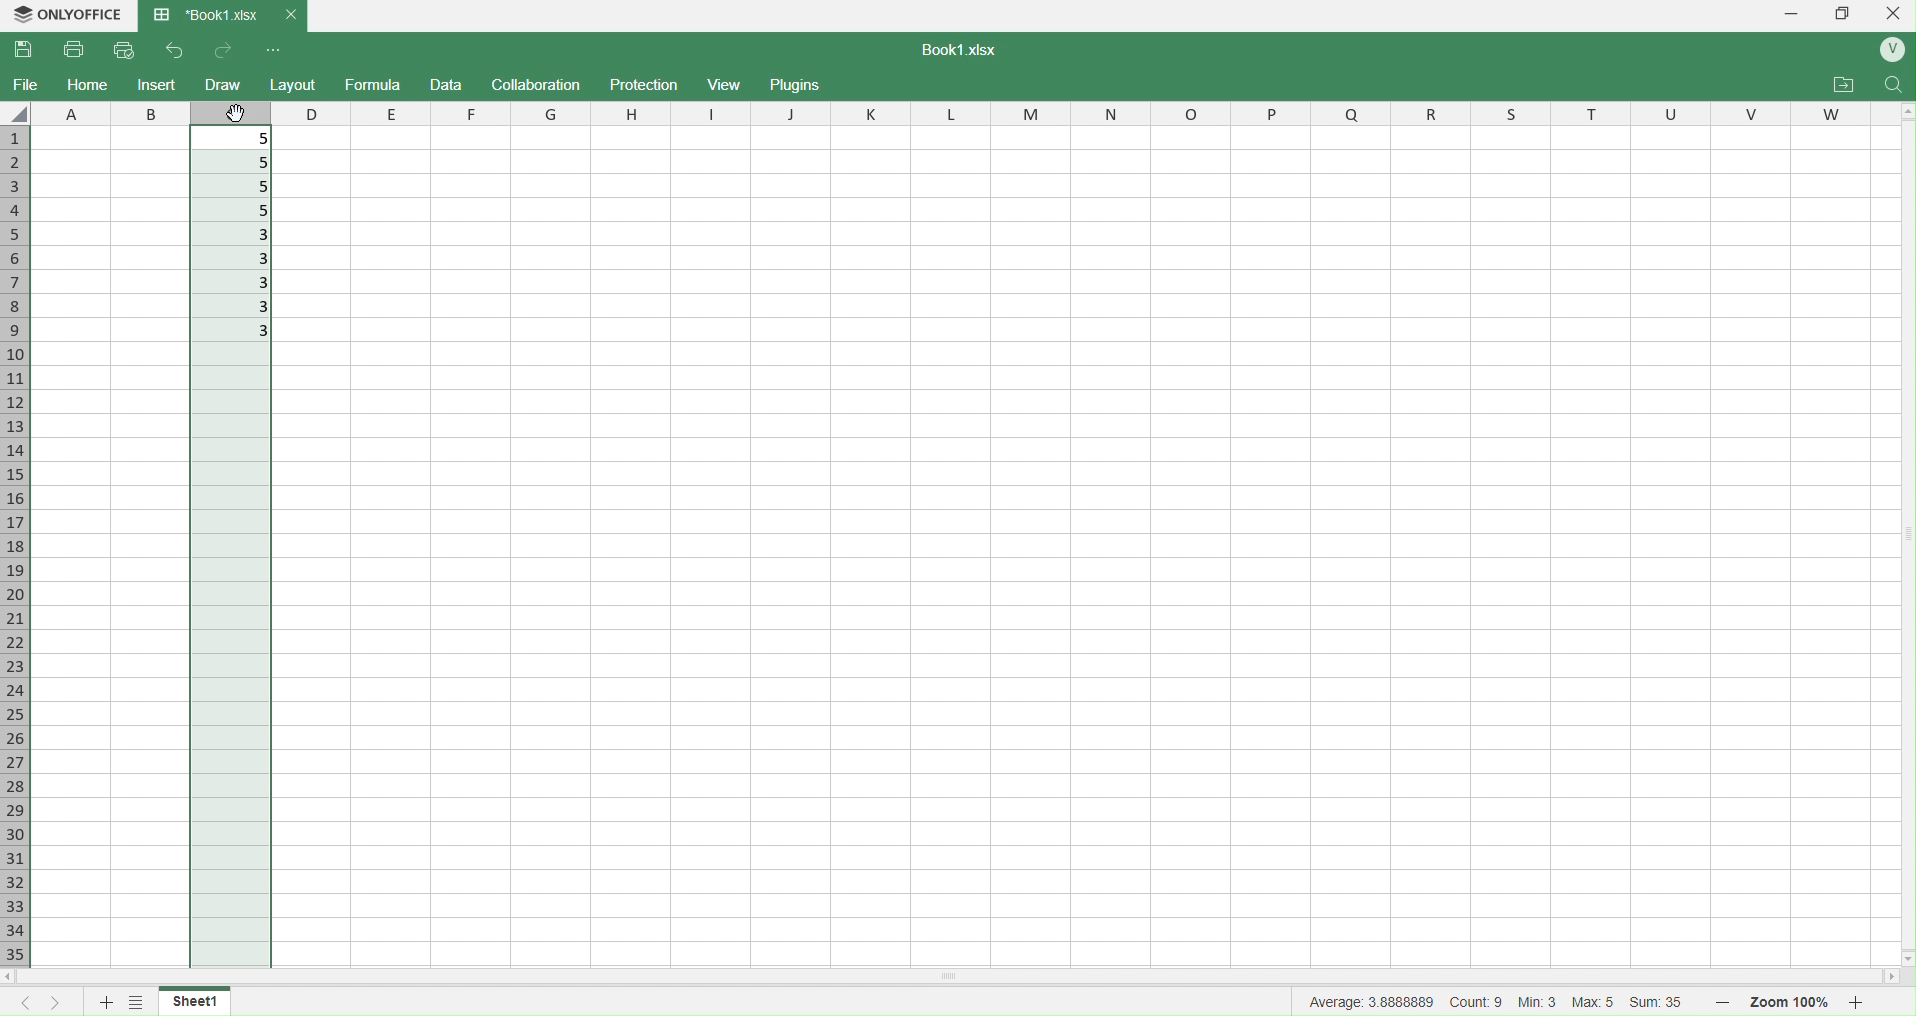 This screenshot has height=1016, width=1916. What do you see at coordinates (954, 49) in the screenshot?
I see `Text` at bounding box center [954, 49].